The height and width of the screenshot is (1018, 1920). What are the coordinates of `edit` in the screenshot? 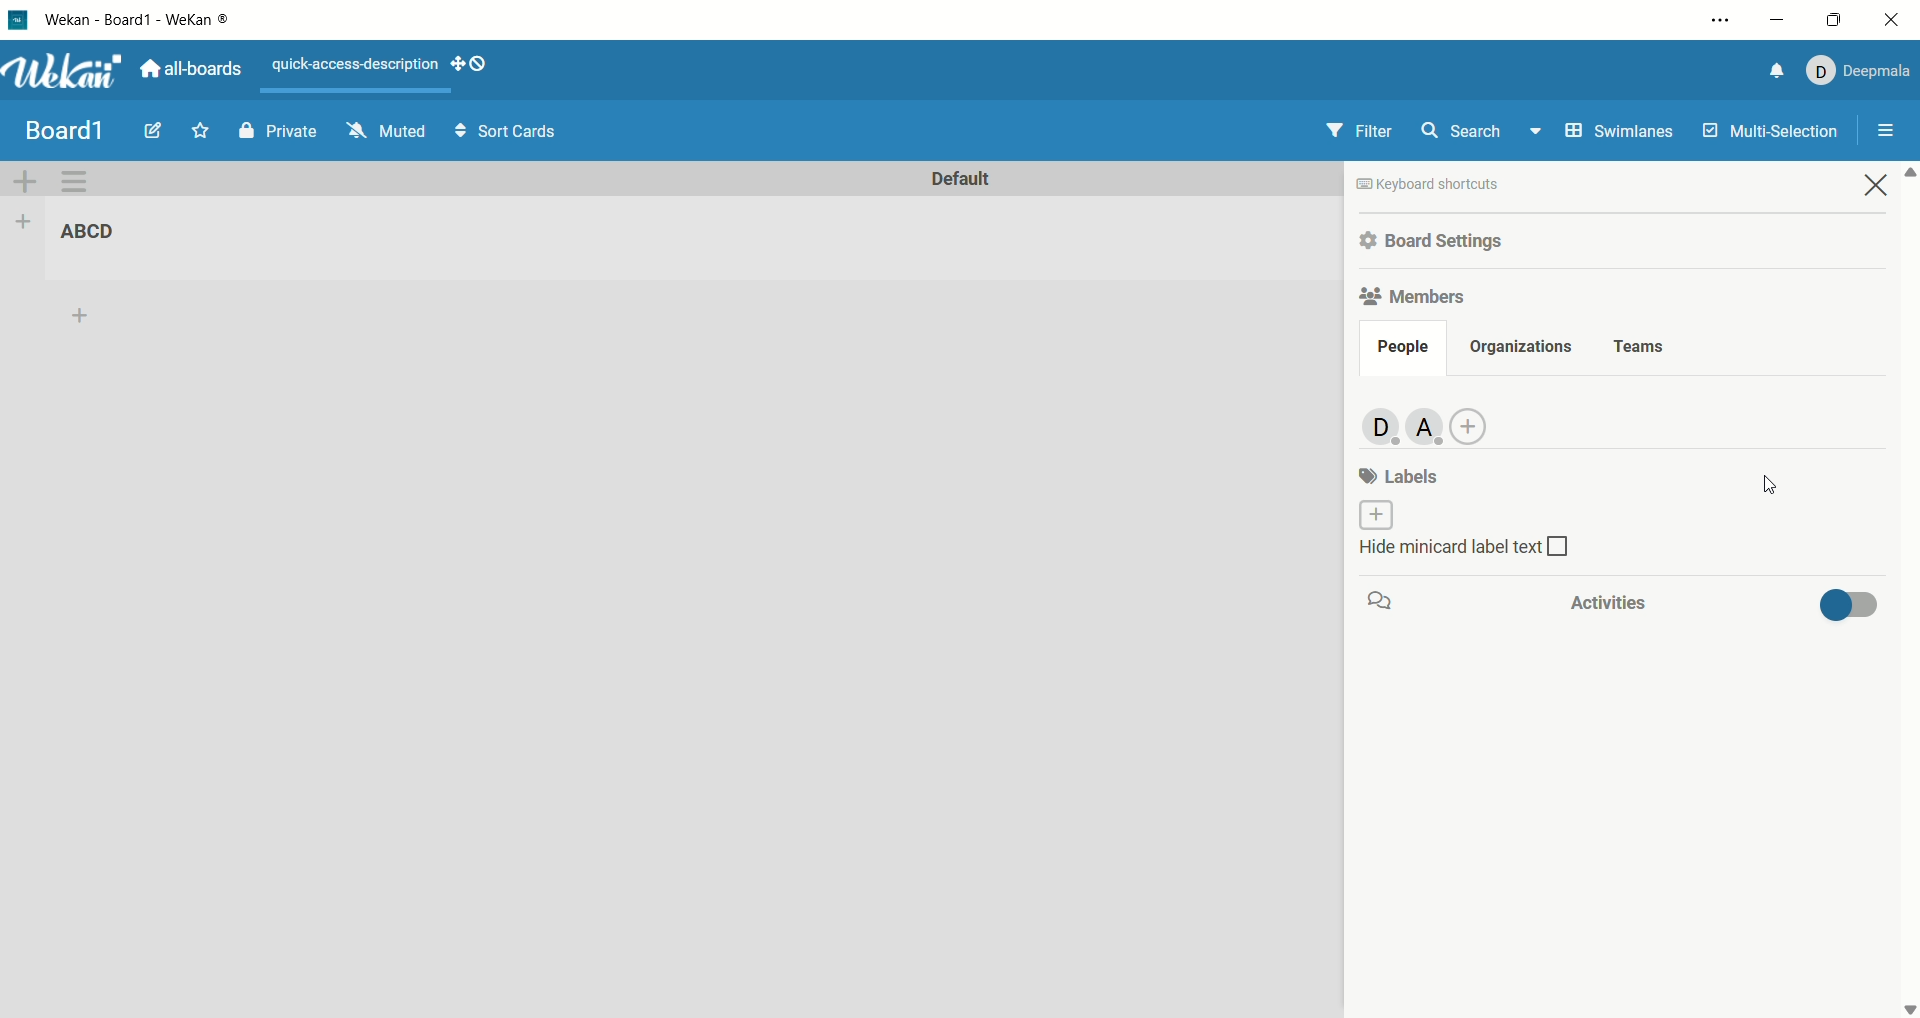 It's located at (153, 130).